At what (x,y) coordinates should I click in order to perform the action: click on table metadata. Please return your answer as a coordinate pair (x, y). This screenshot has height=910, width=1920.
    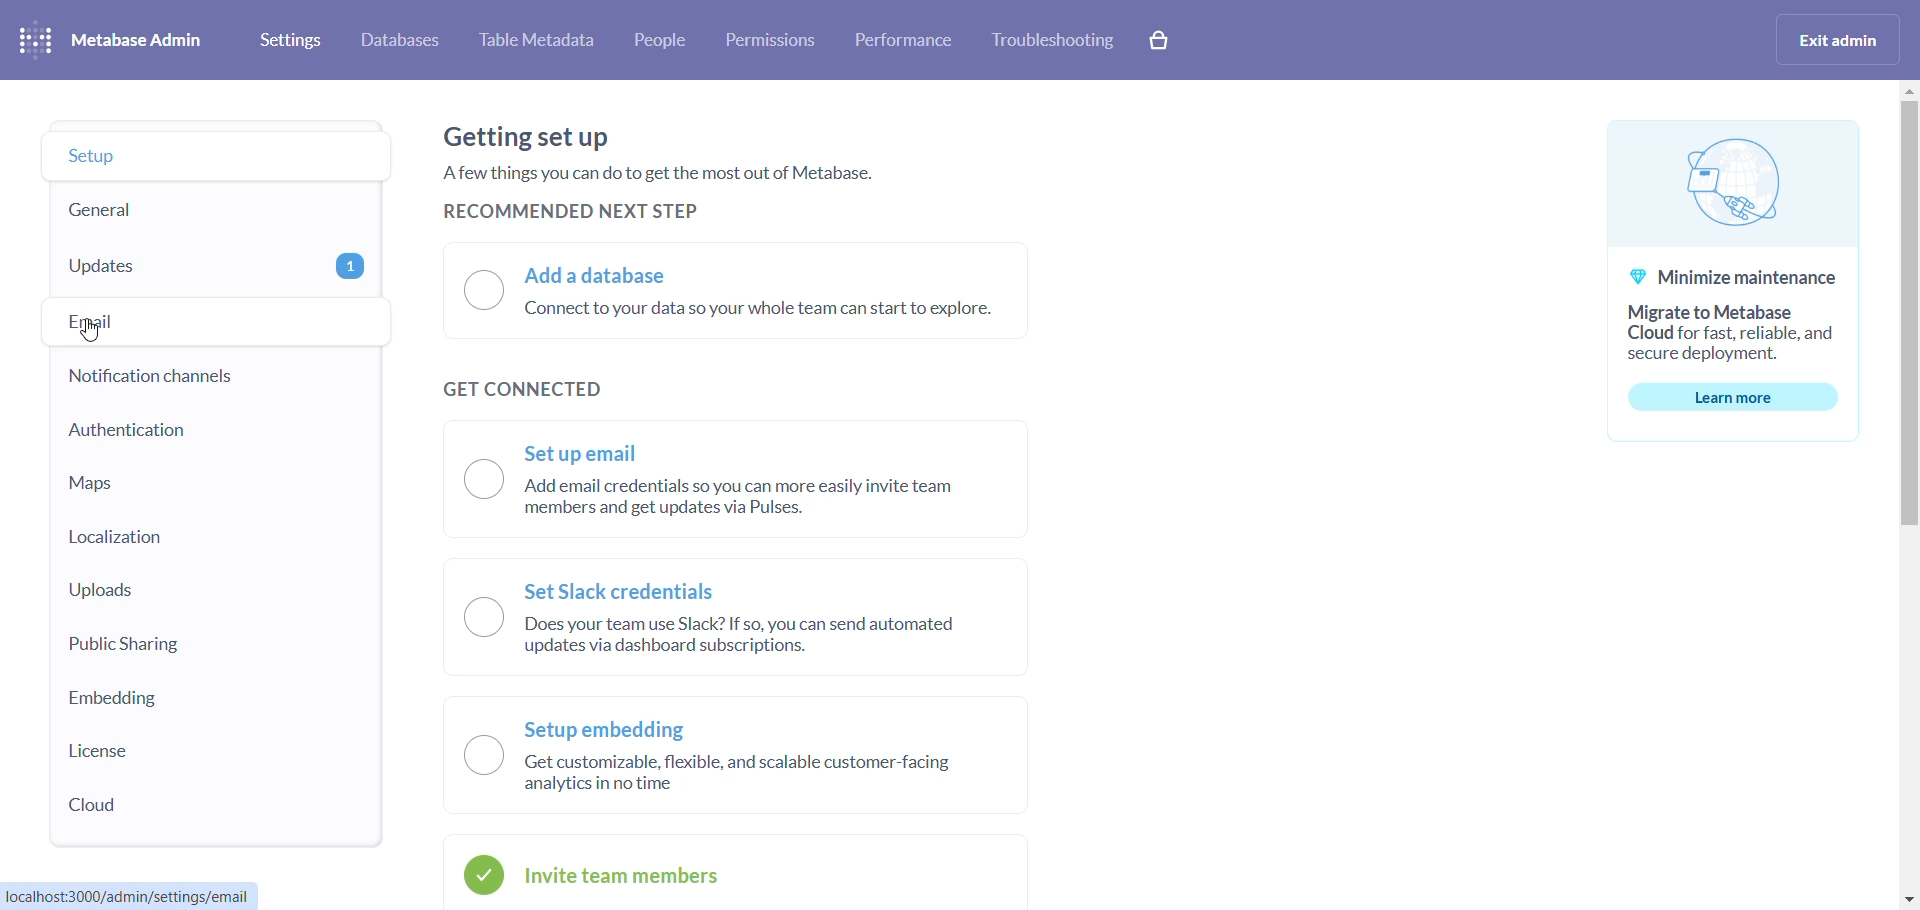
    Looking at the image, I should click on (543, 39).